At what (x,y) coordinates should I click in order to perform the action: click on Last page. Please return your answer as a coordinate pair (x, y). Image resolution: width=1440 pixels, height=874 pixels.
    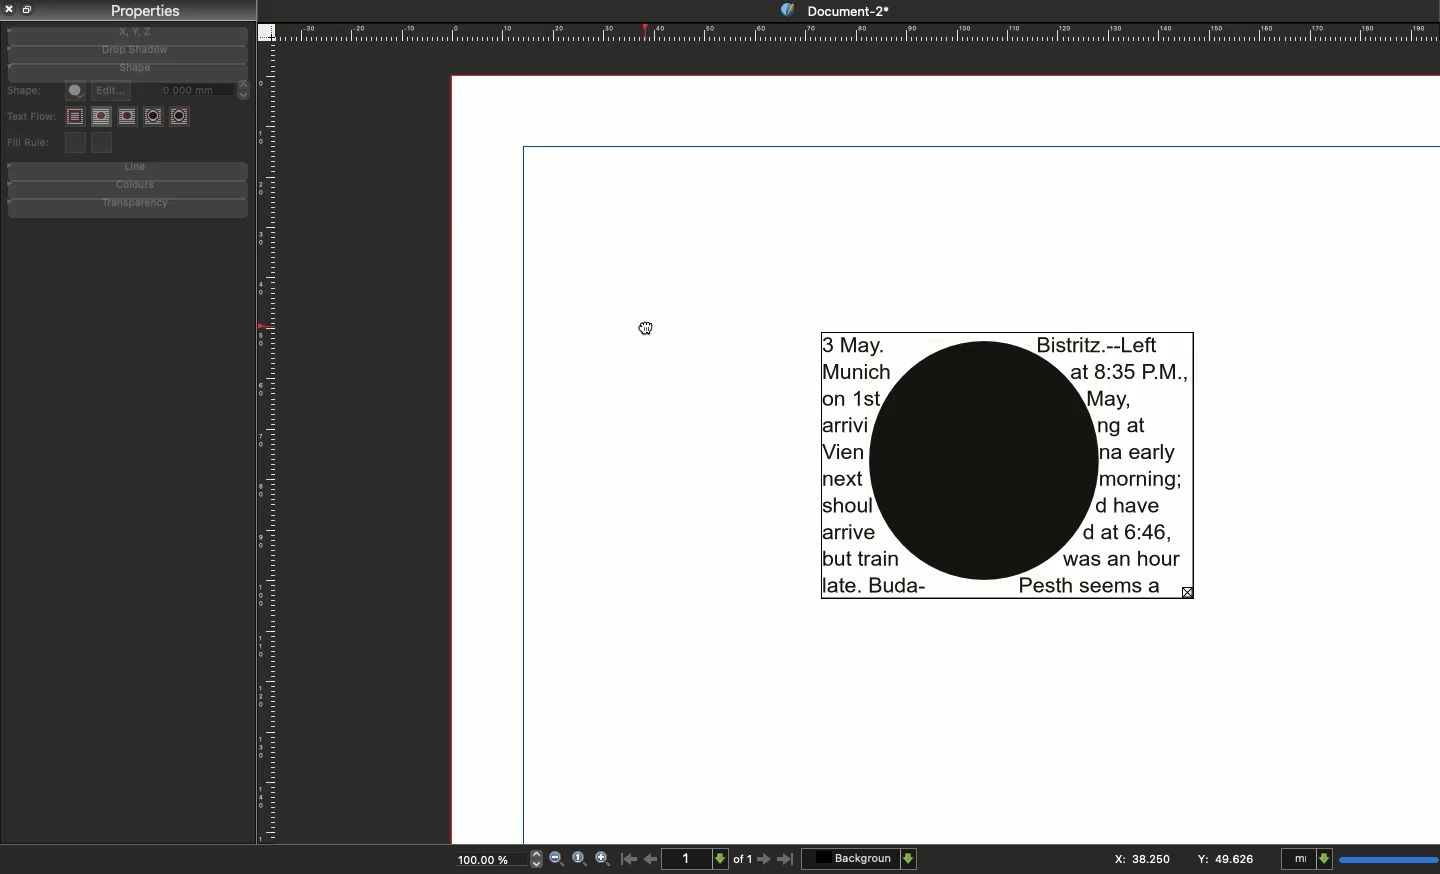
    Looking at the image, I should click on (786, 862).